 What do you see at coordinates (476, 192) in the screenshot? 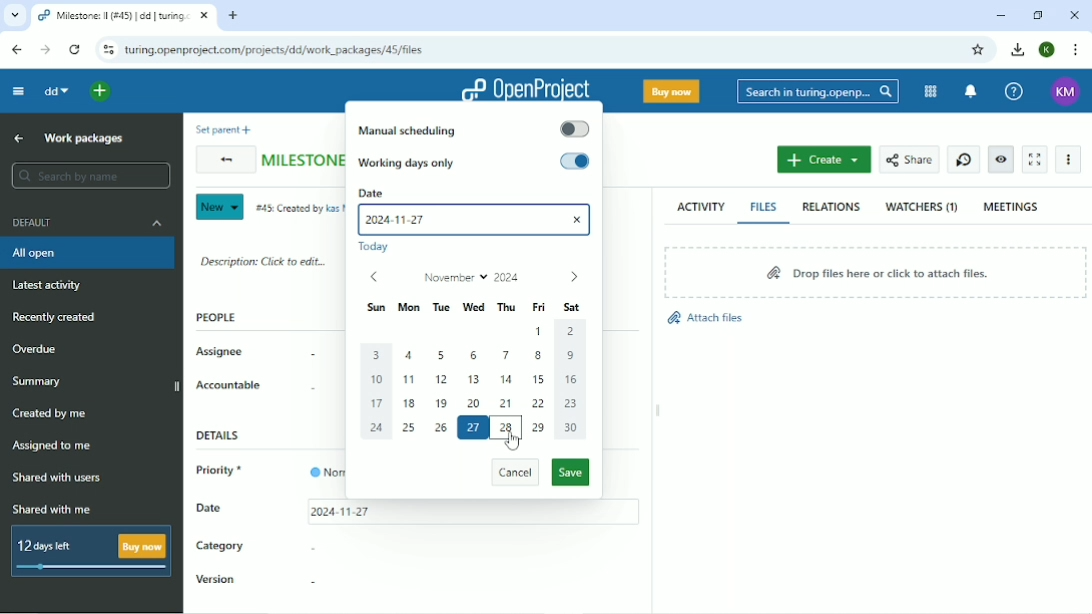
I see `Date` at bounding box center [476, 192].